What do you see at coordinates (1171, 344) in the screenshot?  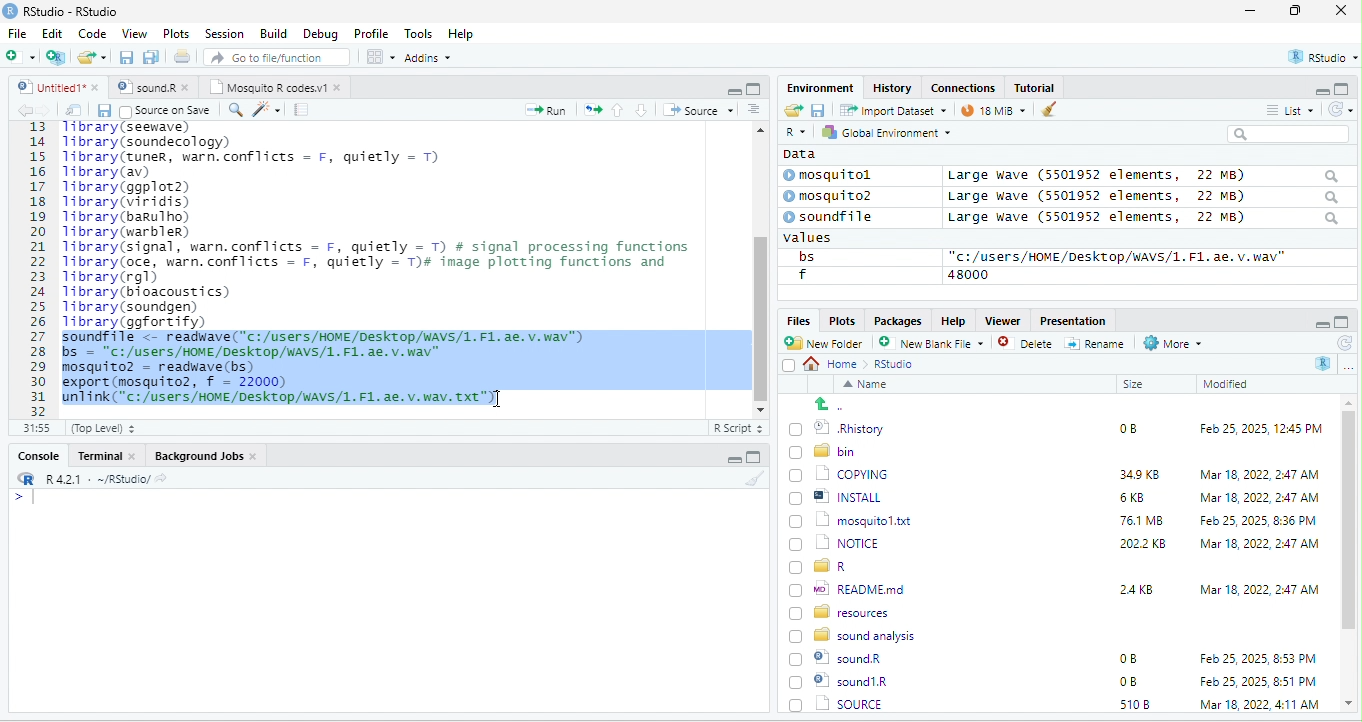 I see ` More ` at bounding box center [1171, 344].